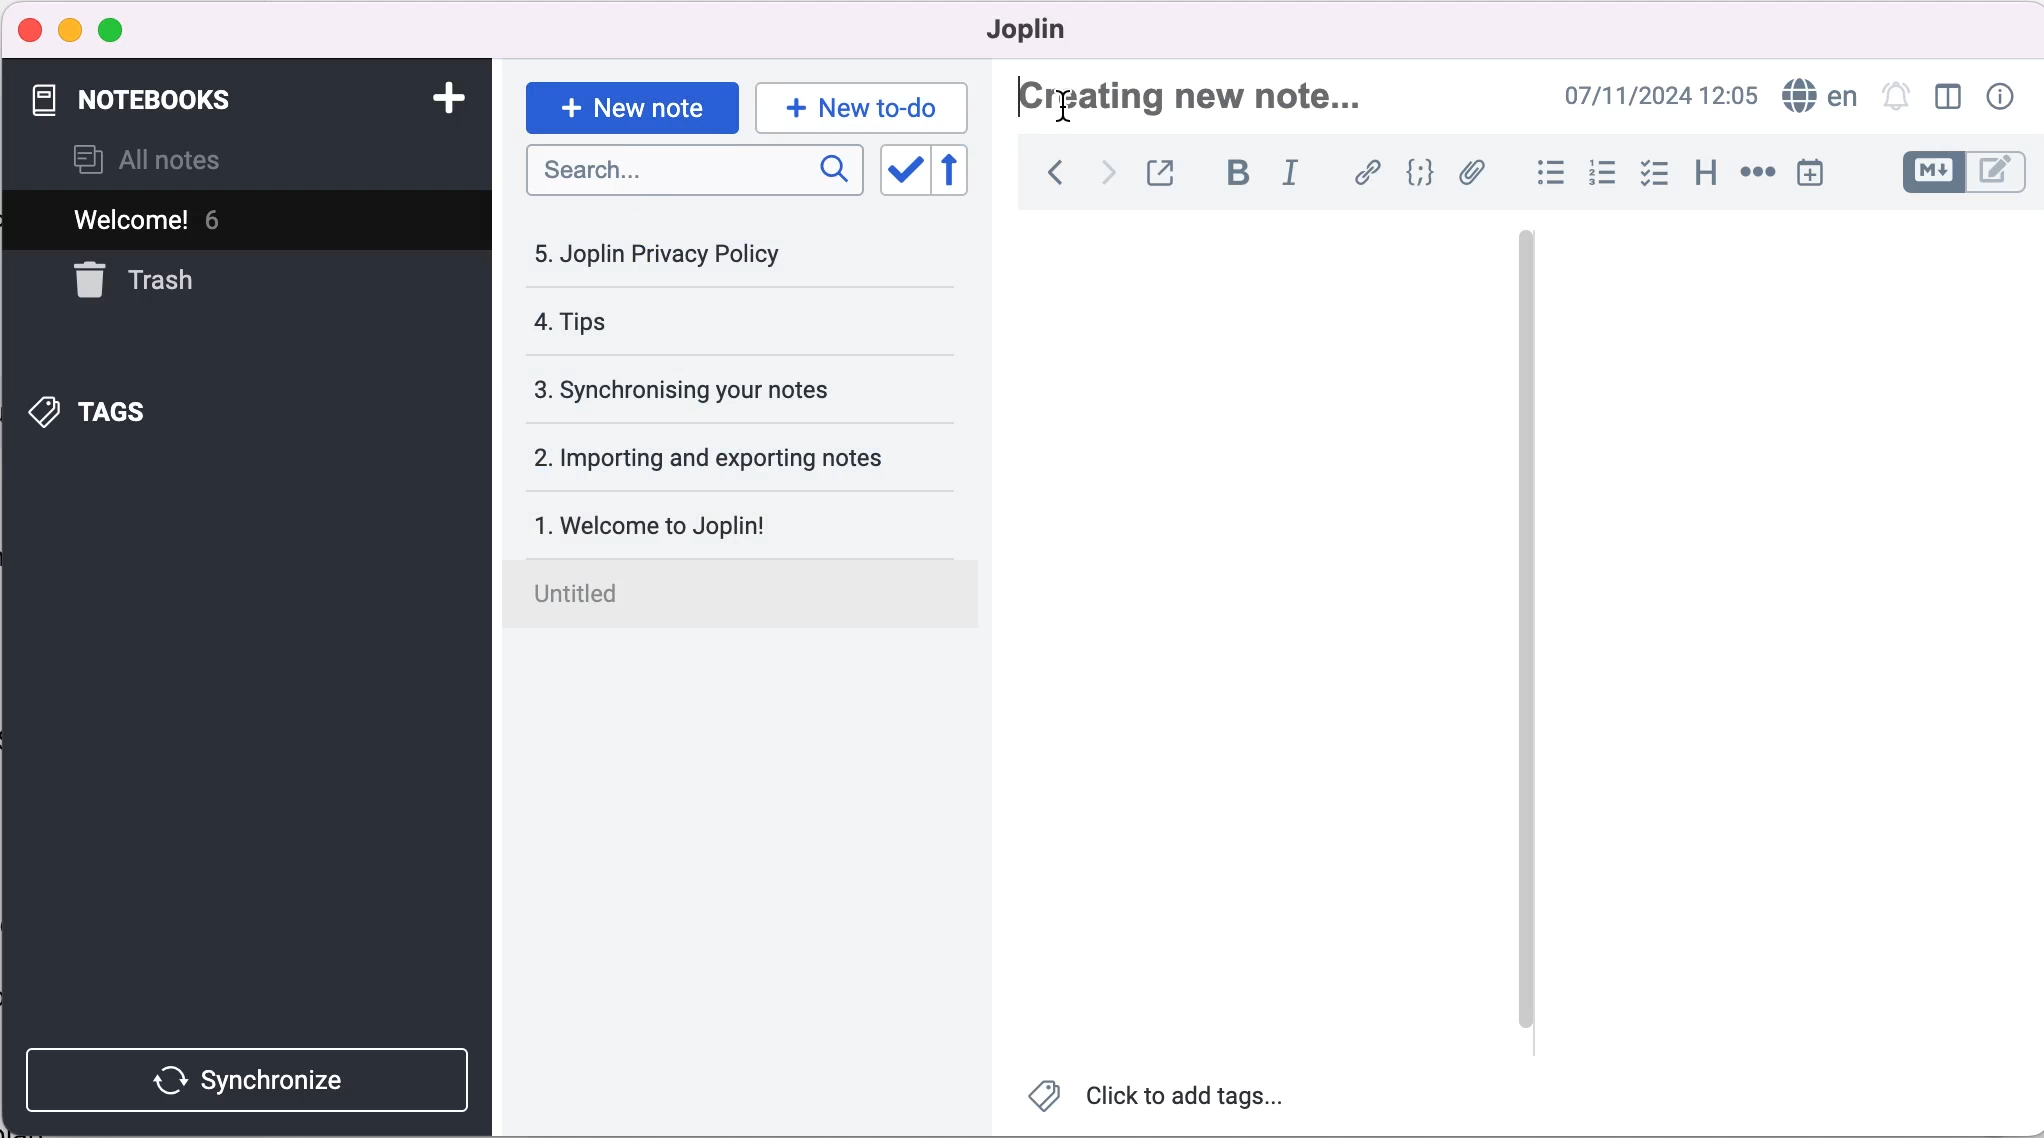 The height and width of the screenshot is (1138, 2044). Describe the element at coordinates (1046, 172) in the screenshot. I see `back` at that location.